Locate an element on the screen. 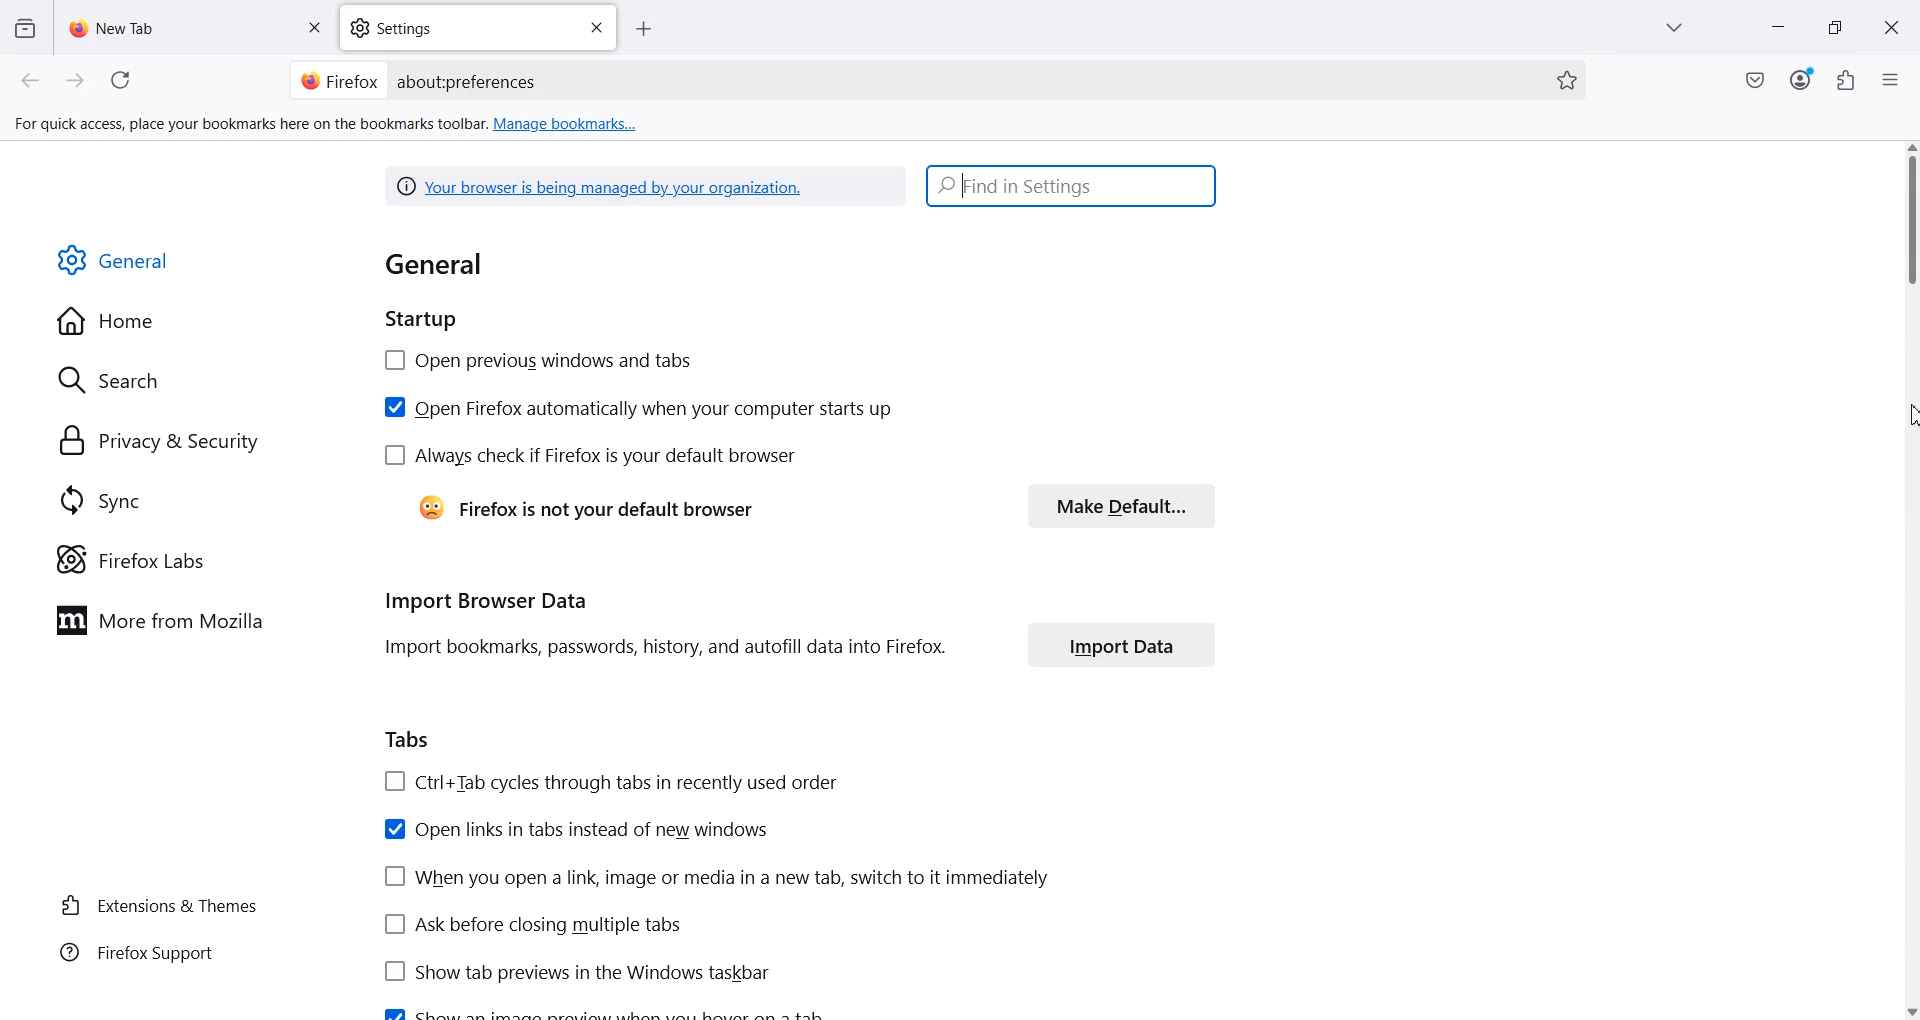 Image resolution: width=1920 pixels, height=1020 pixels. Show an Image previous when you hover on 2 Tab is located at coordinates (602, 1010).